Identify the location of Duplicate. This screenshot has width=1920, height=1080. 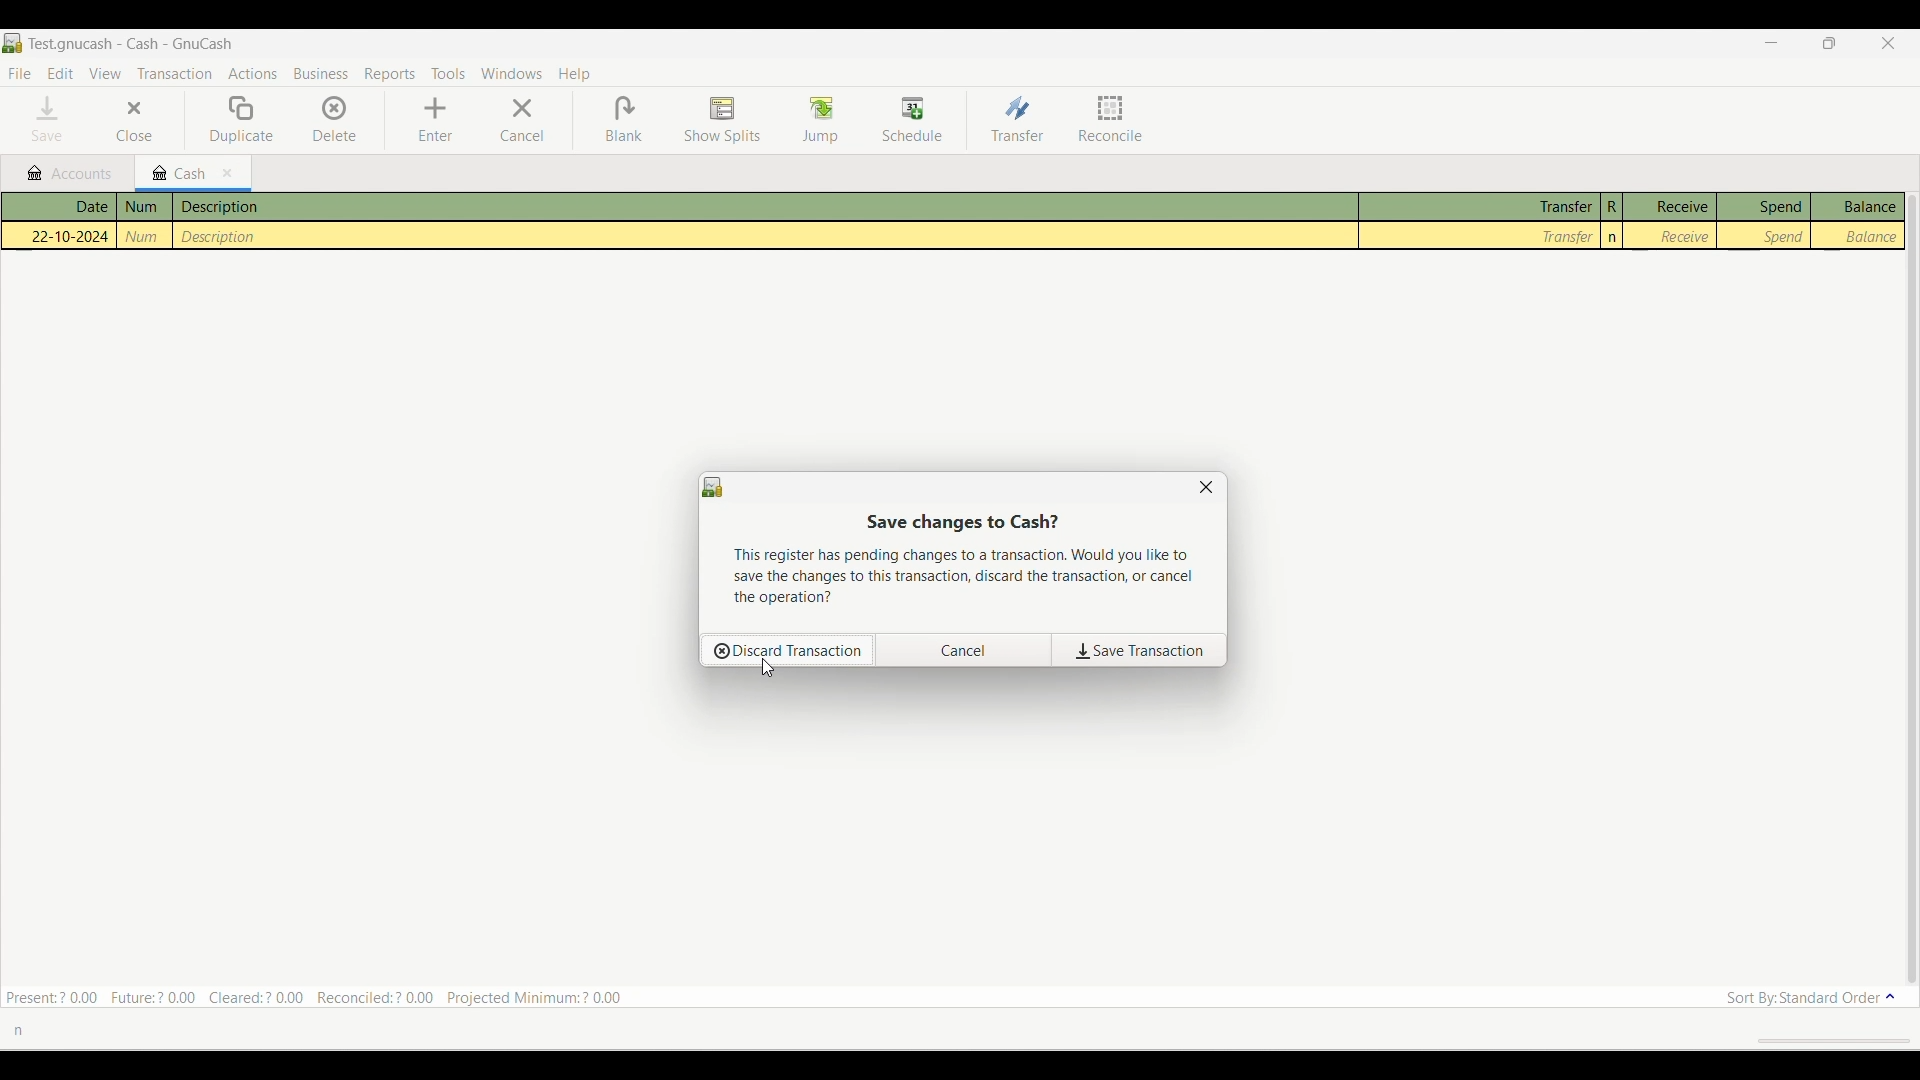
(241, 120).